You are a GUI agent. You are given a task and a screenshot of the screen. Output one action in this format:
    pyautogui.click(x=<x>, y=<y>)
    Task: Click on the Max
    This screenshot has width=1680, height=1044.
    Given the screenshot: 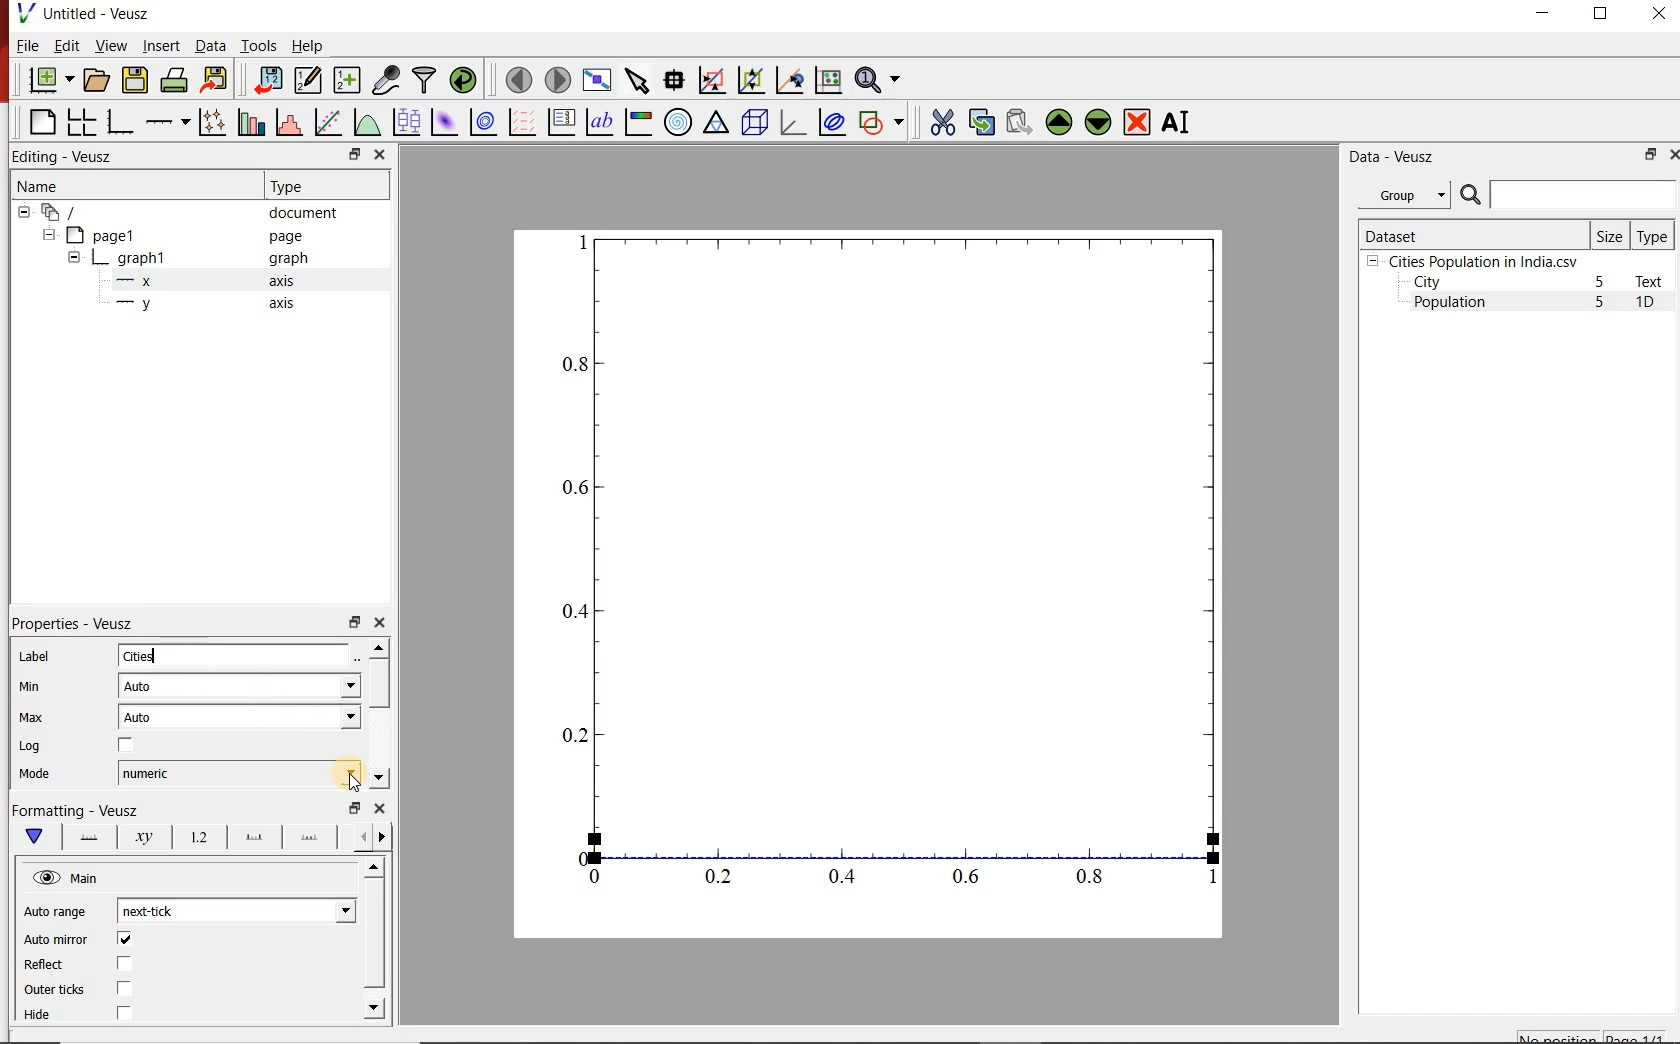 What is the action you would take?
    pyautogui.click(x=30, y=717)
    